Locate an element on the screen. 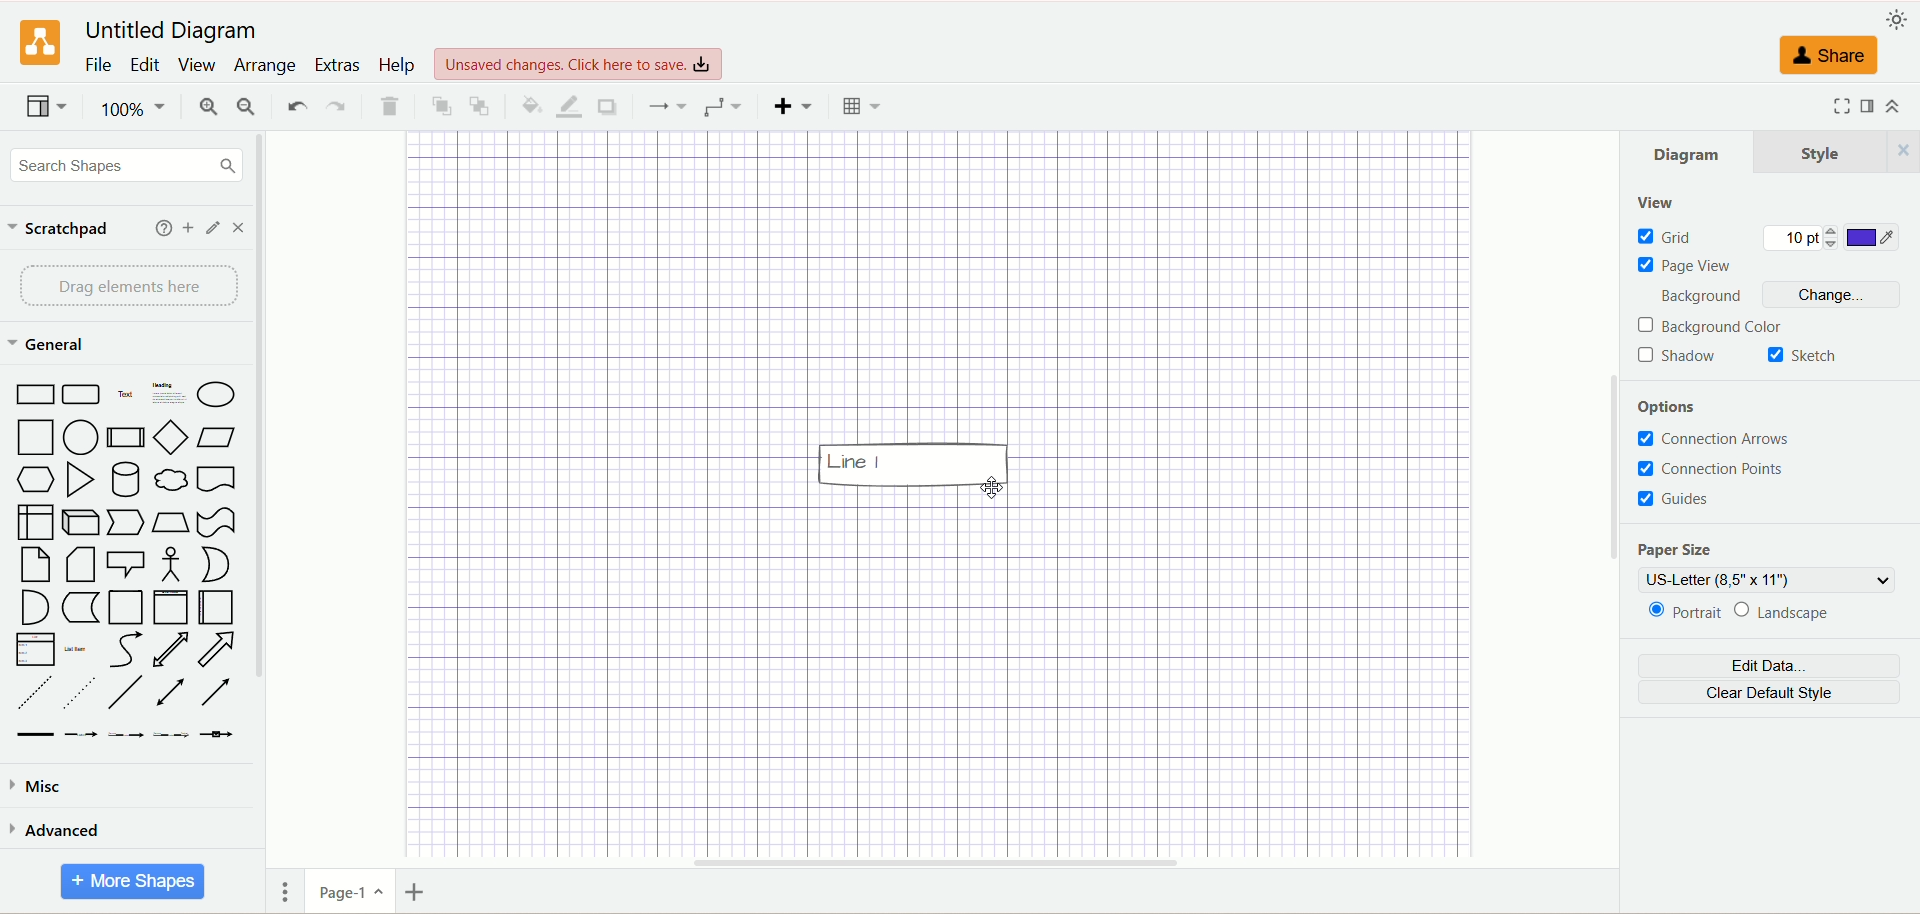  more shapes is located at coordinates (136, 879).